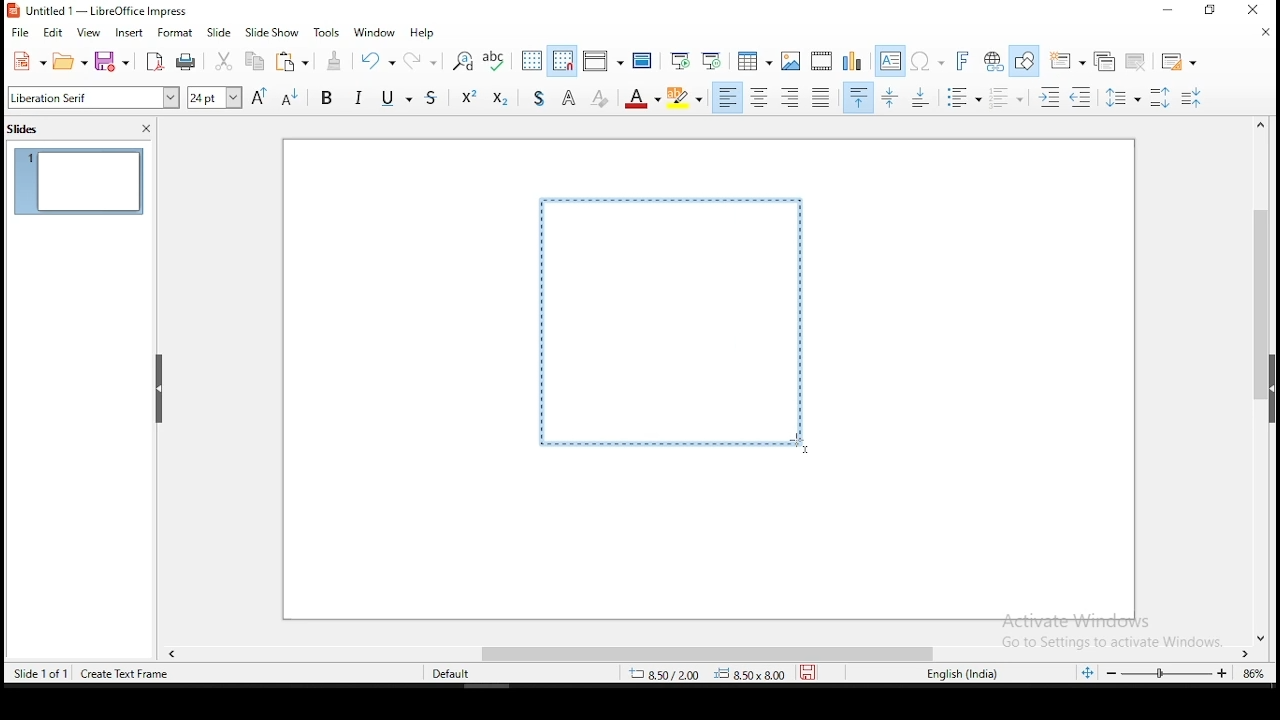  What do you see at coordinates (448, 674) in the screenshot?
I see `default` at bounding box center [448, 674].